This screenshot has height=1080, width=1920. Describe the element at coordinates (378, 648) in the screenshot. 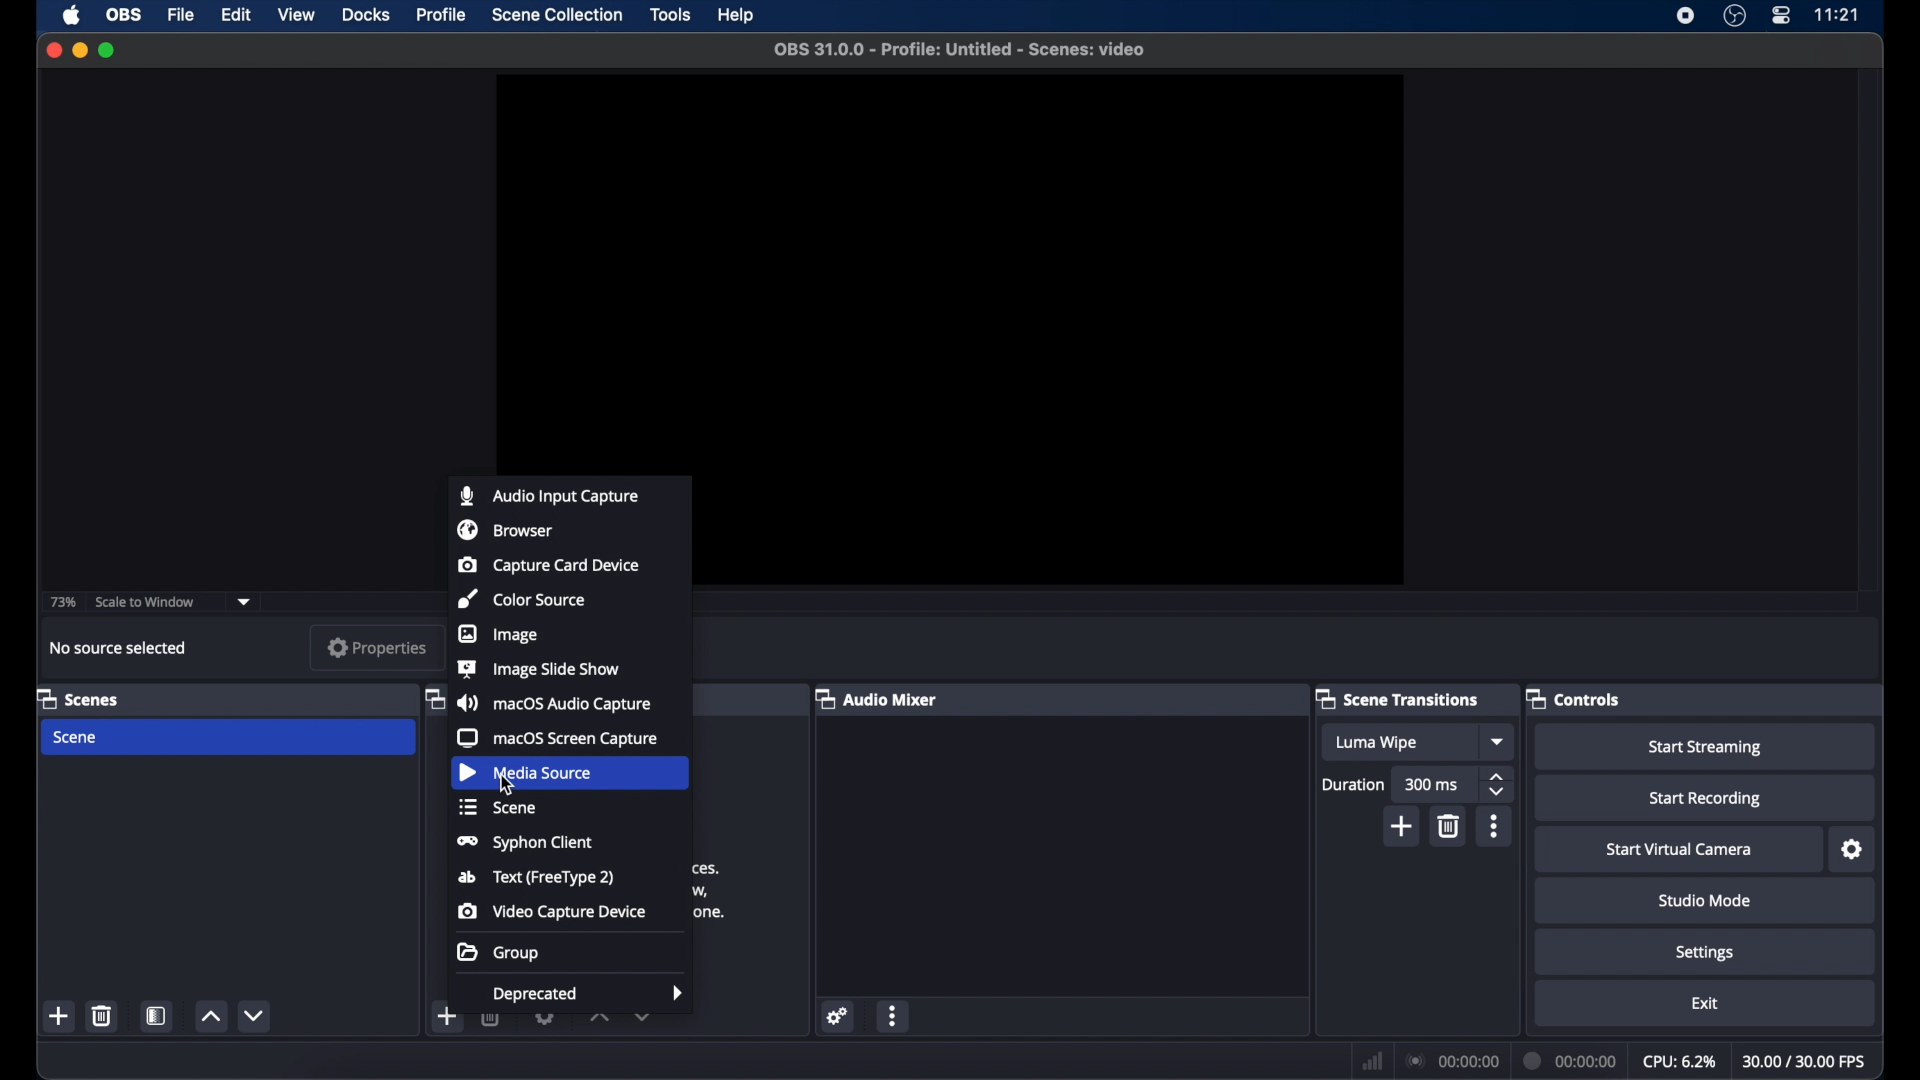

I see `properties` at that location.